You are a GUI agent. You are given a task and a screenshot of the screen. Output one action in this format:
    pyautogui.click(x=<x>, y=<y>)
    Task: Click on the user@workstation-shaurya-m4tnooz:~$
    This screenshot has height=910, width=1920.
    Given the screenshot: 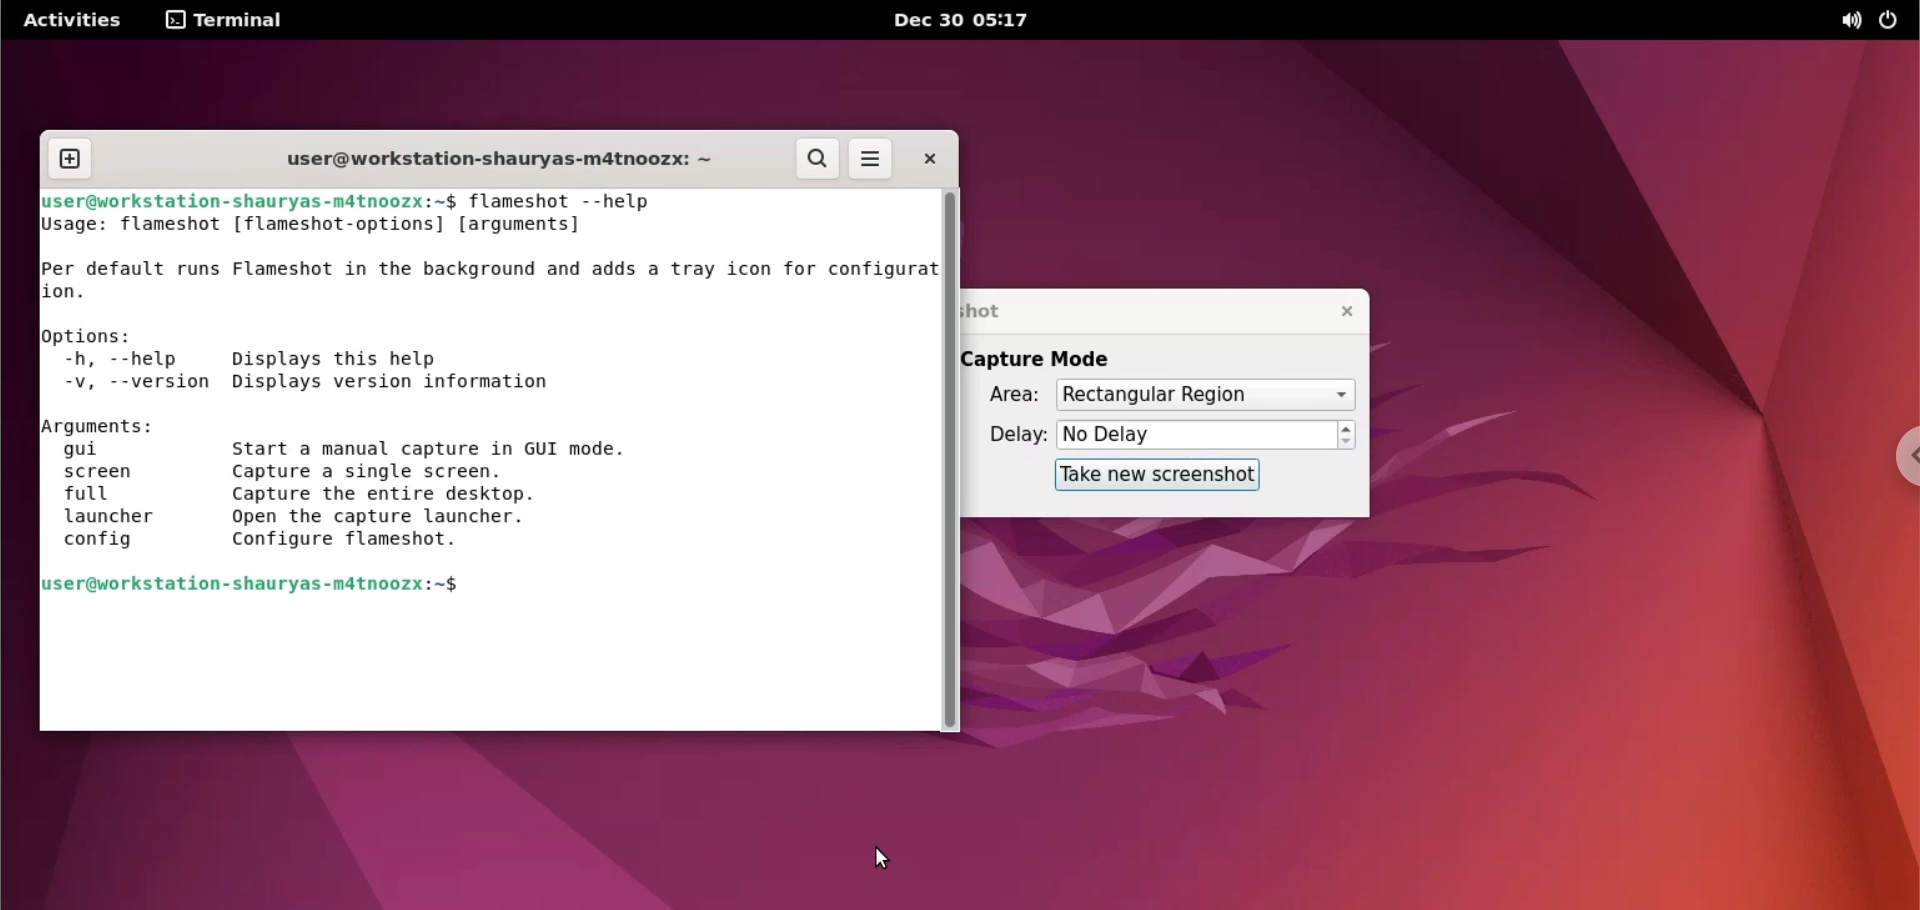 What is the action you would take?
    pyautogui.click(x=251, y=200)
    